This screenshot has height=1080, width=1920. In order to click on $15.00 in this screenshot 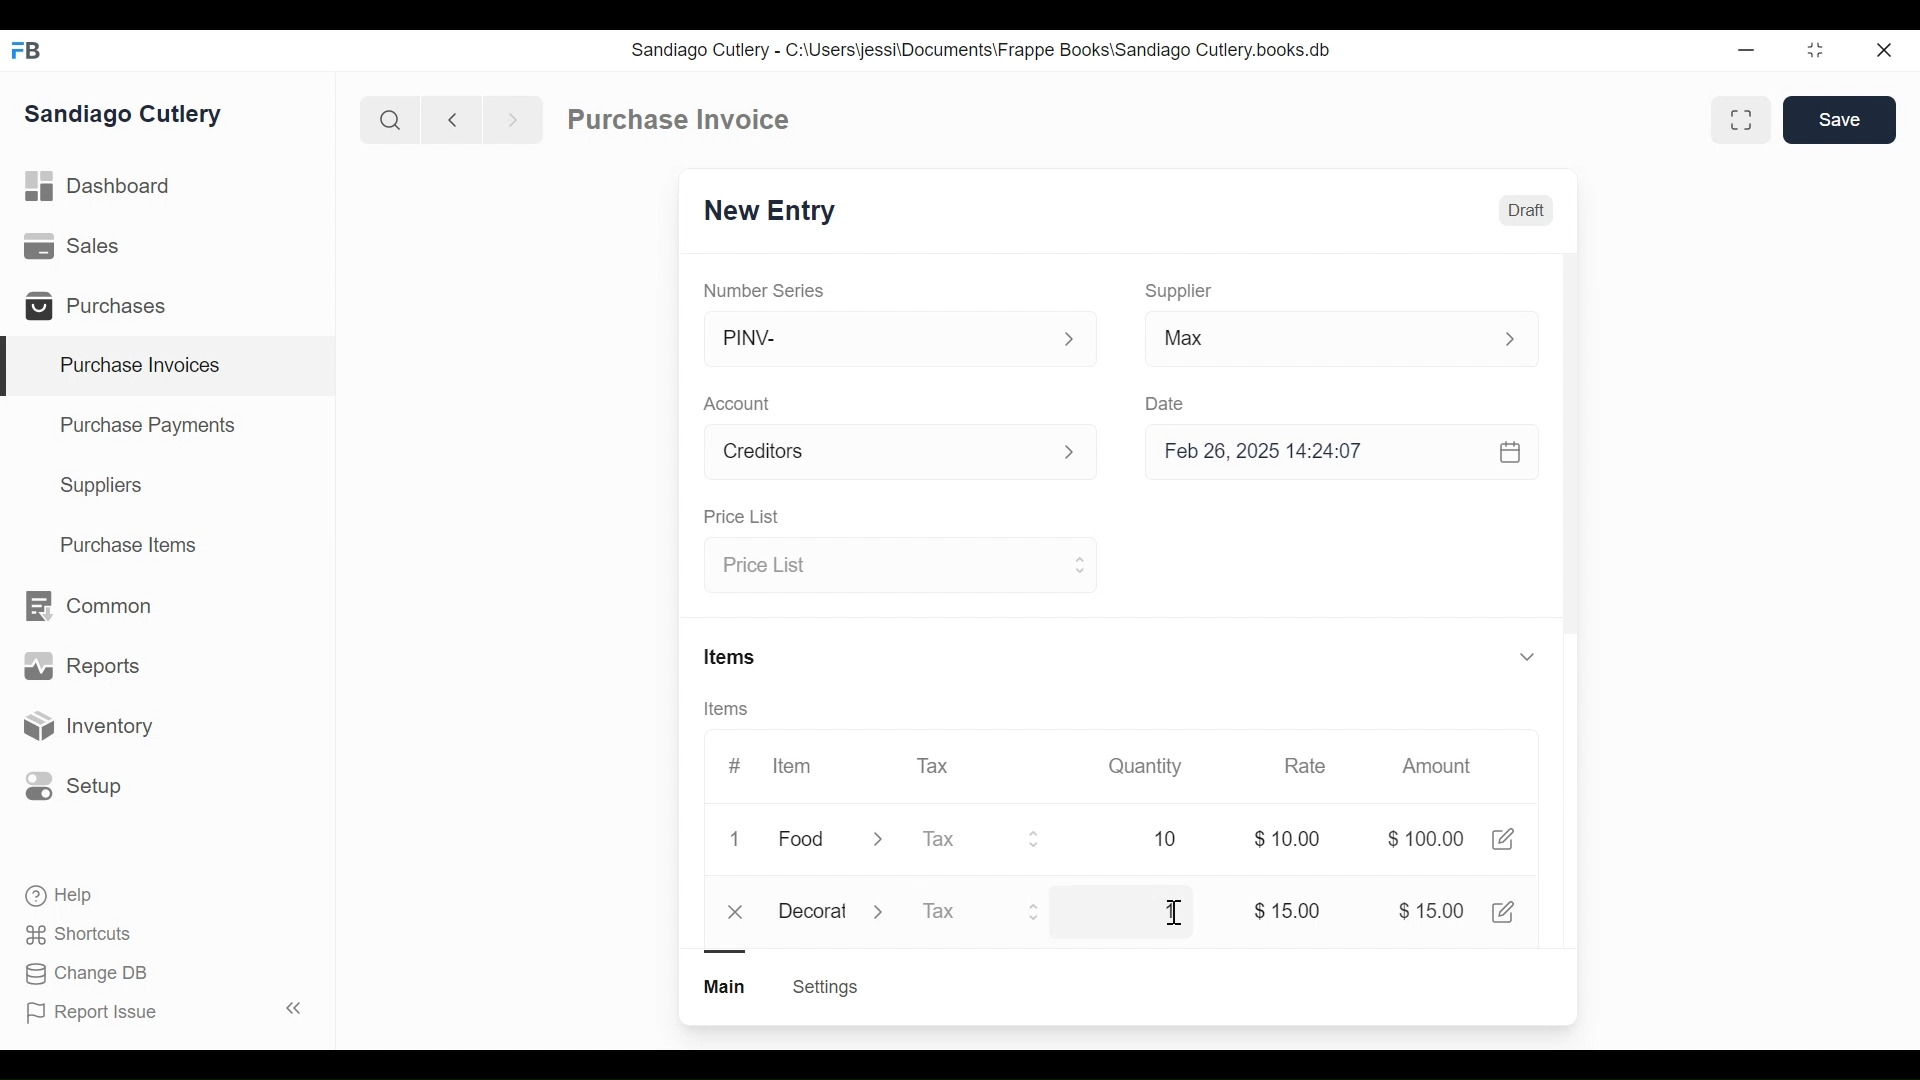, I will do `click(1287, 911)`.